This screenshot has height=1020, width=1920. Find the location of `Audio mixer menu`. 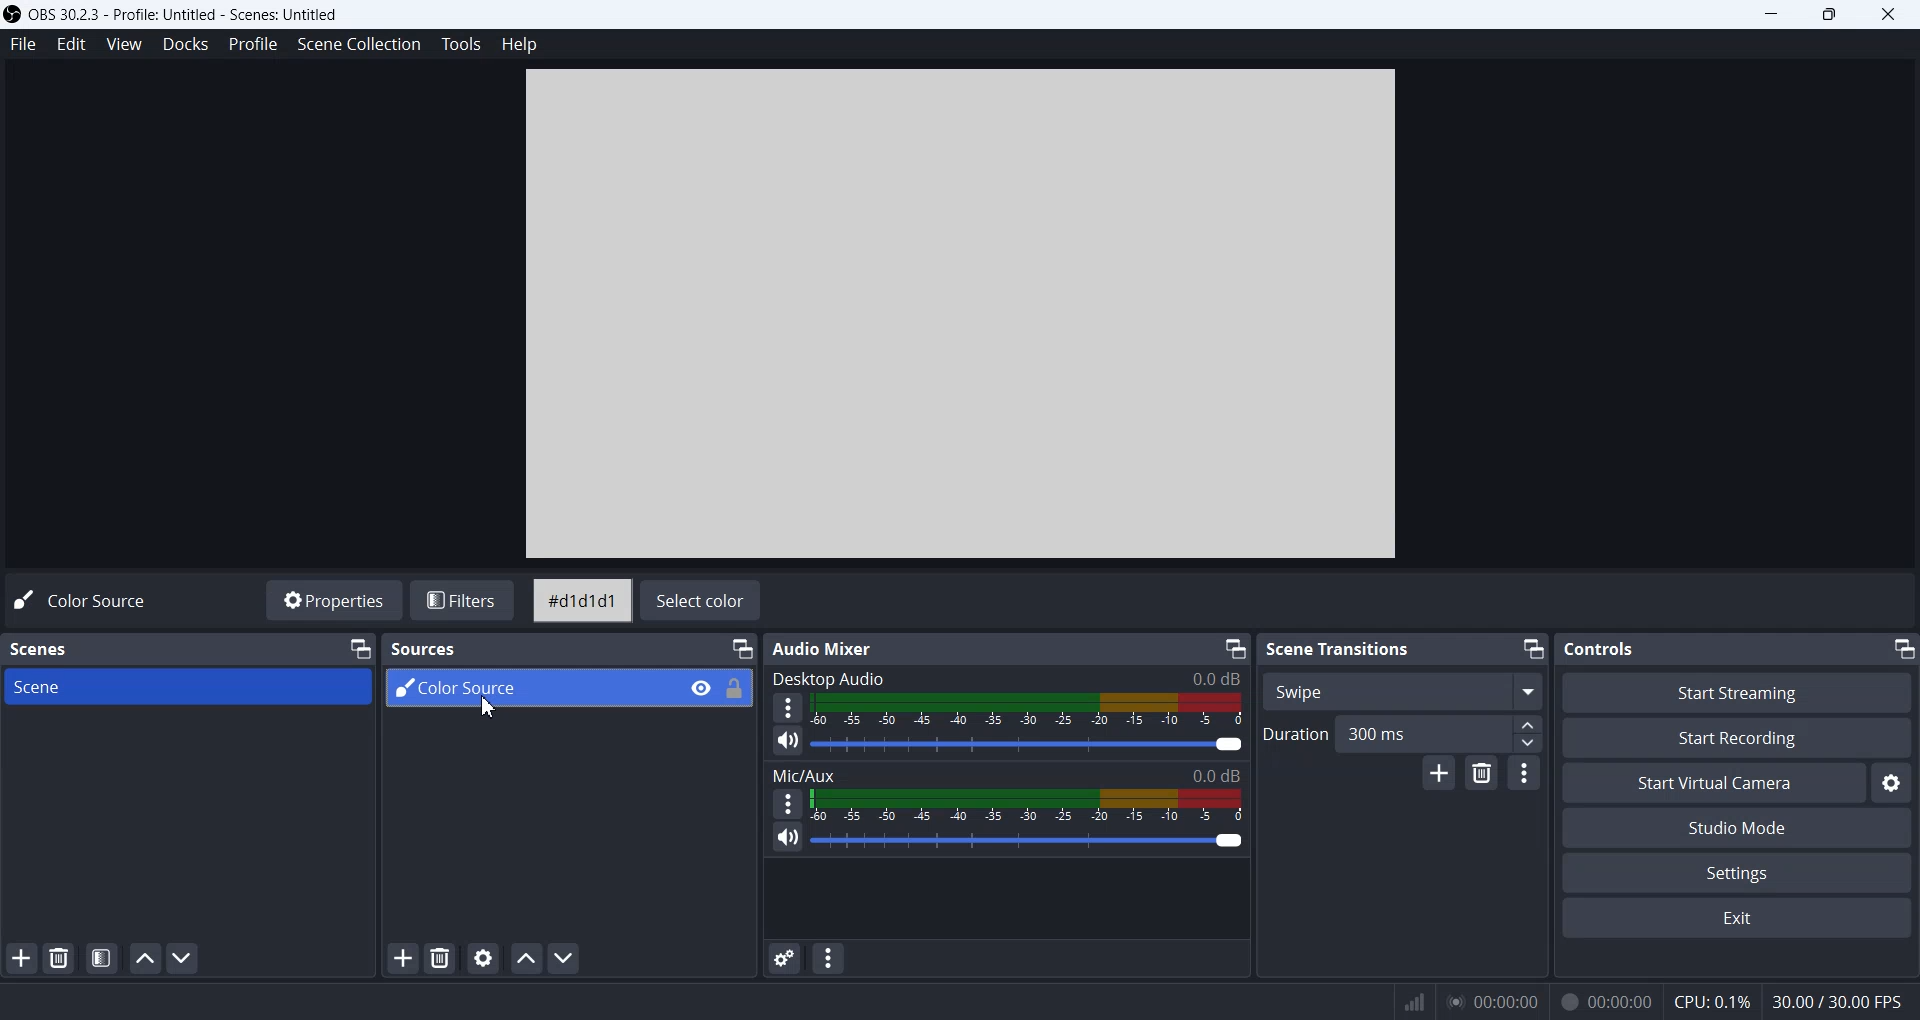

Audio mixer menu is located at coordinates (830, 958).